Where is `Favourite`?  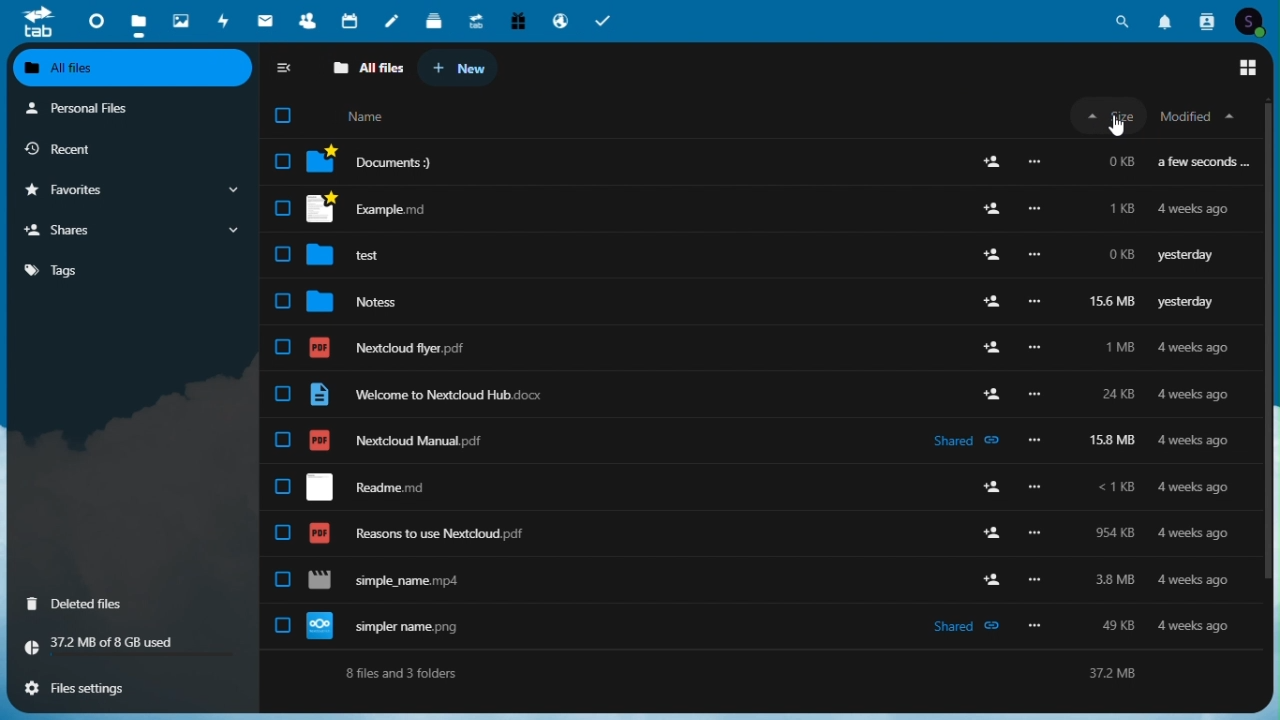
Favourite is located at coordinates (131, 188).